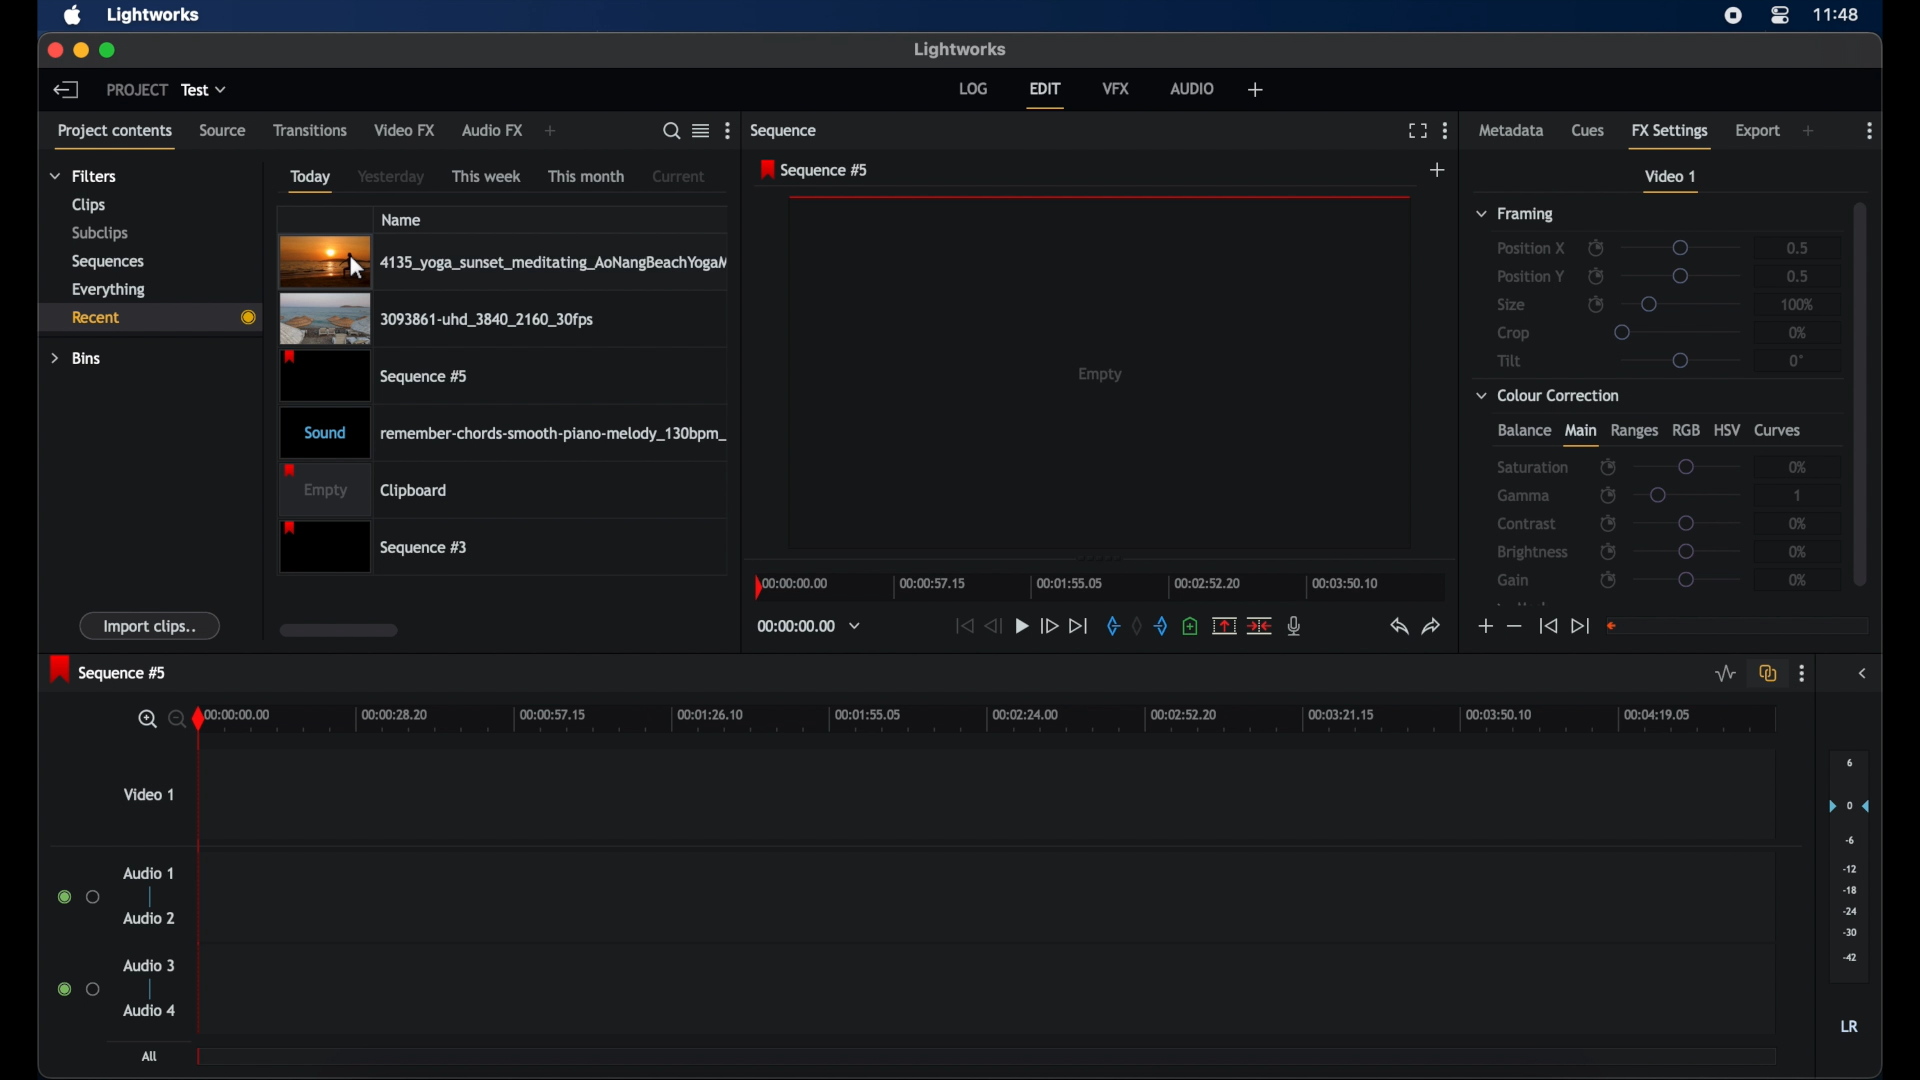 Image resolution: width=1920 pixels, height=1080 pixels. What do you see at coordinates (679, 175) in the screenshot?
I see `current` at bounding box center [679, 175].